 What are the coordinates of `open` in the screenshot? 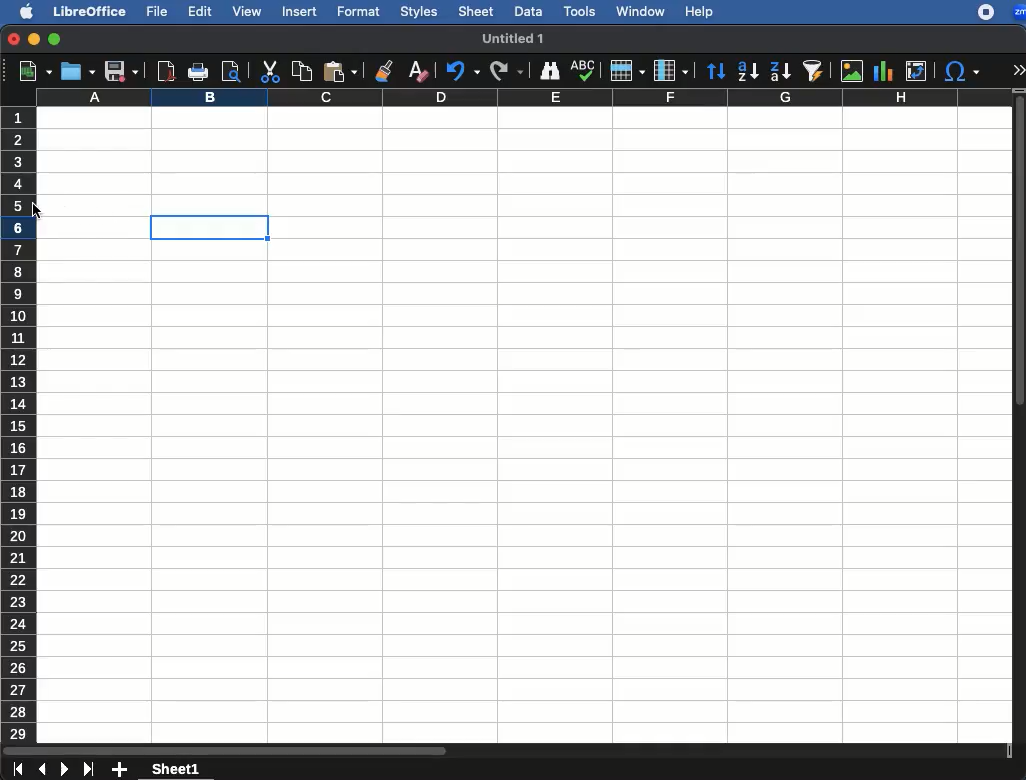 It's located at (77, 71).